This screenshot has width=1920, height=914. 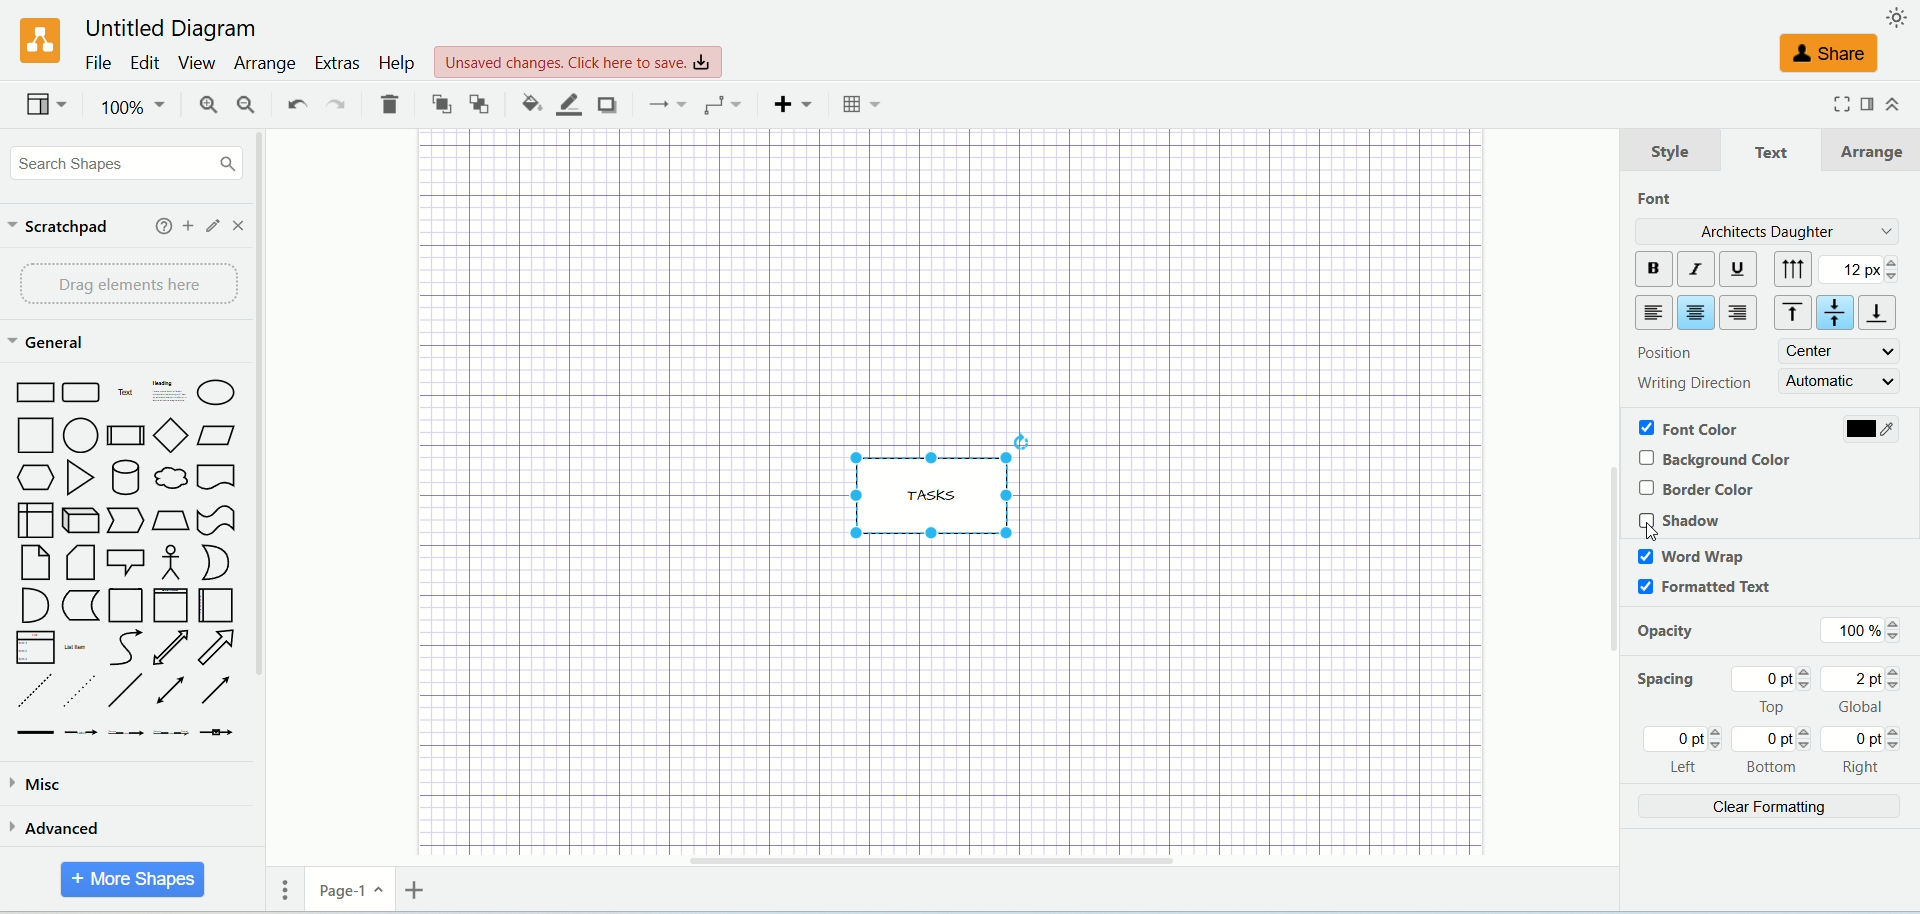 What do you see at coordinates (1786, 315) in the screenshot?
I see `top` at bounding box center [1786, 315].